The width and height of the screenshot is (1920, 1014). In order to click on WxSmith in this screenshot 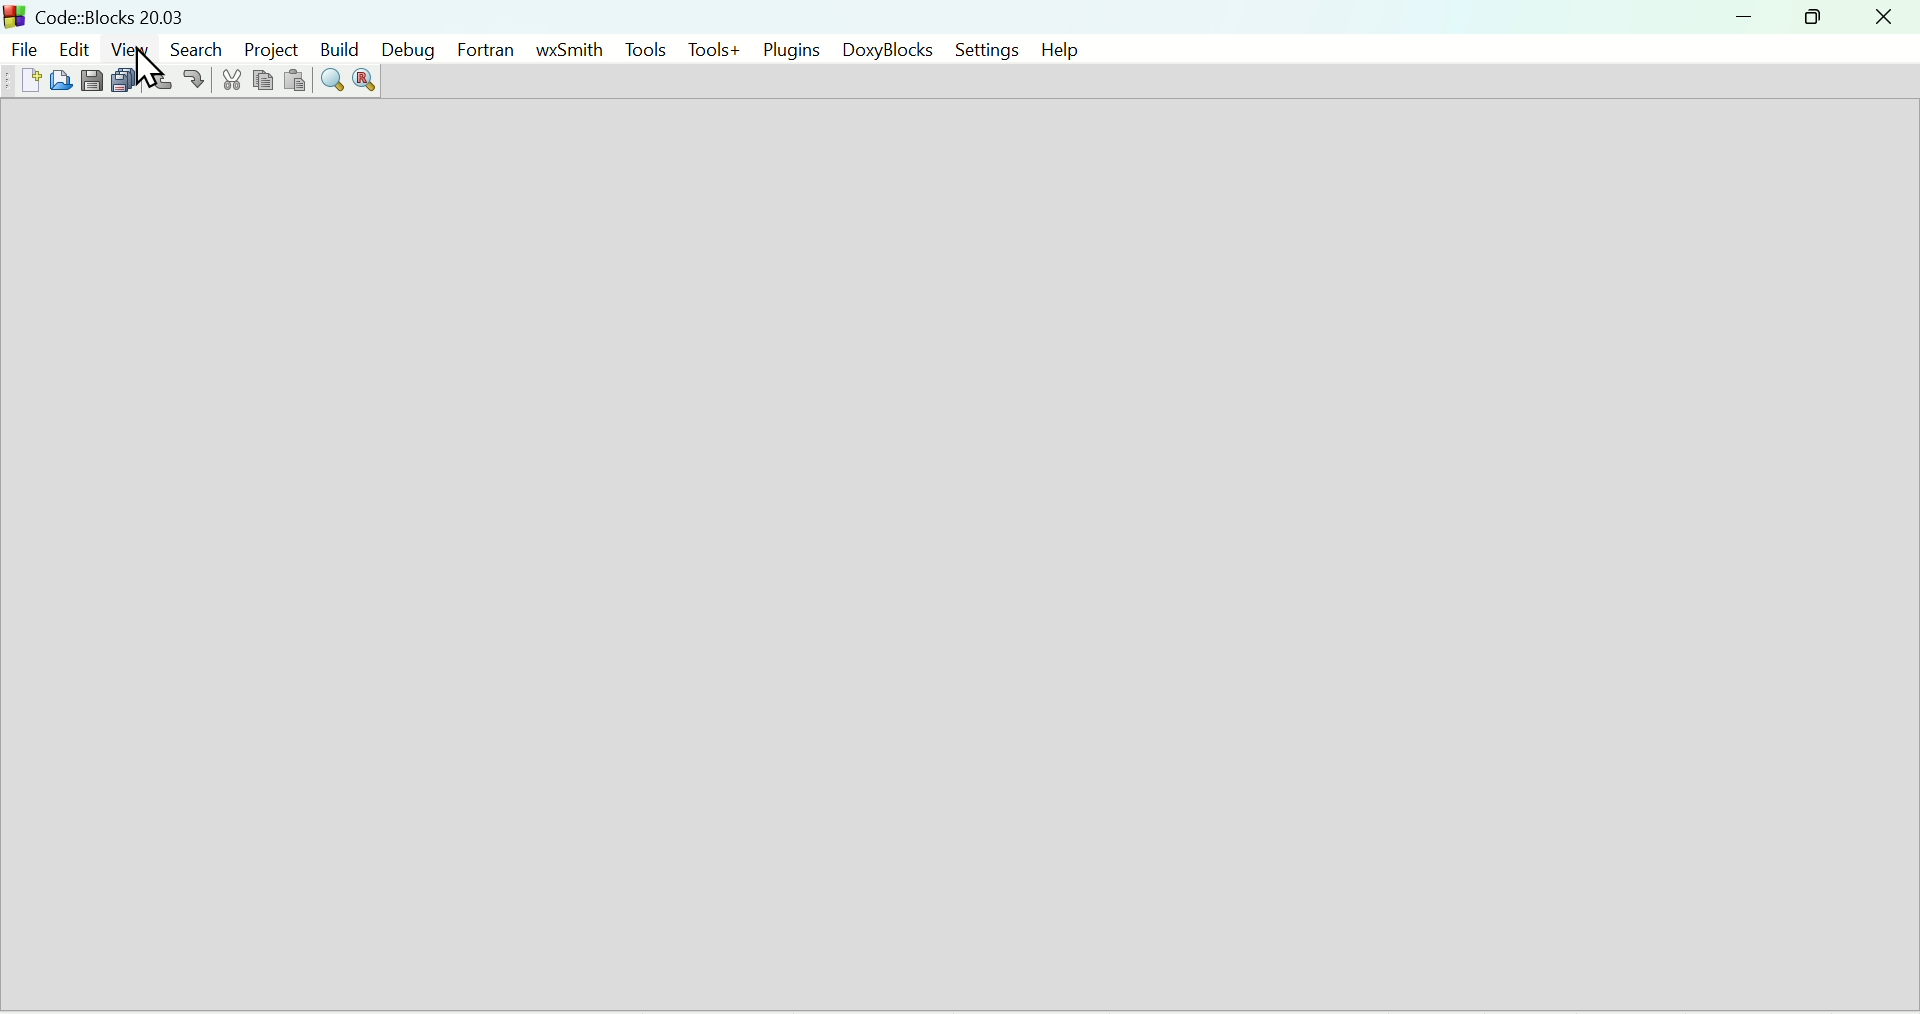, I will do `click(567, 50)`.